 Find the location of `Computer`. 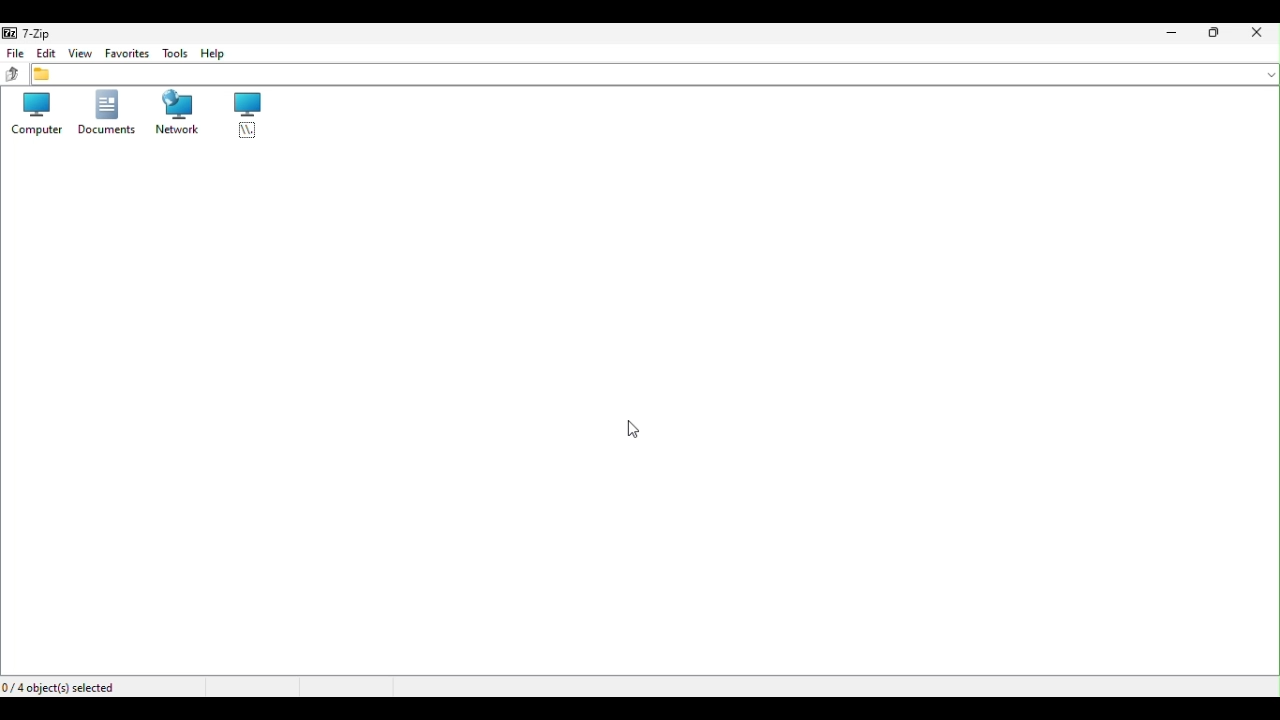

Computer is located at coordinates (31, 113).